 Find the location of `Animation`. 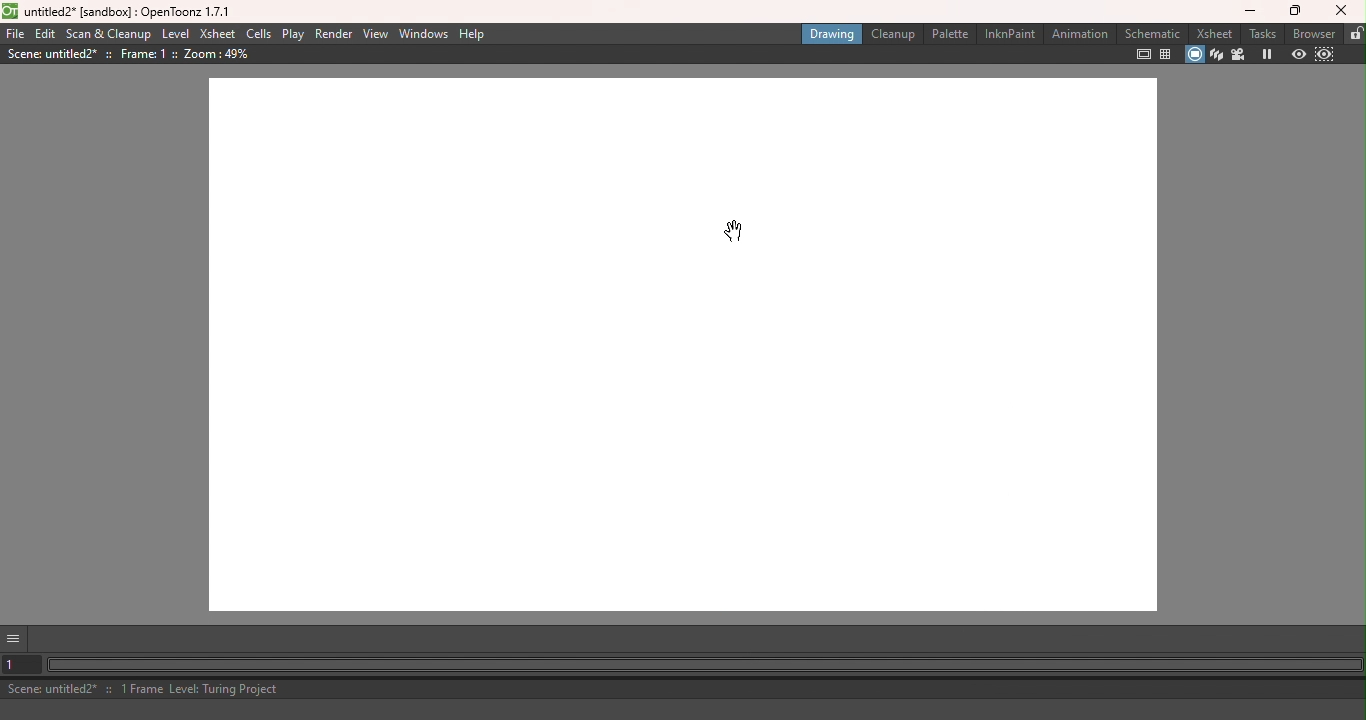

Animation is located at coordinates (1078, 37).